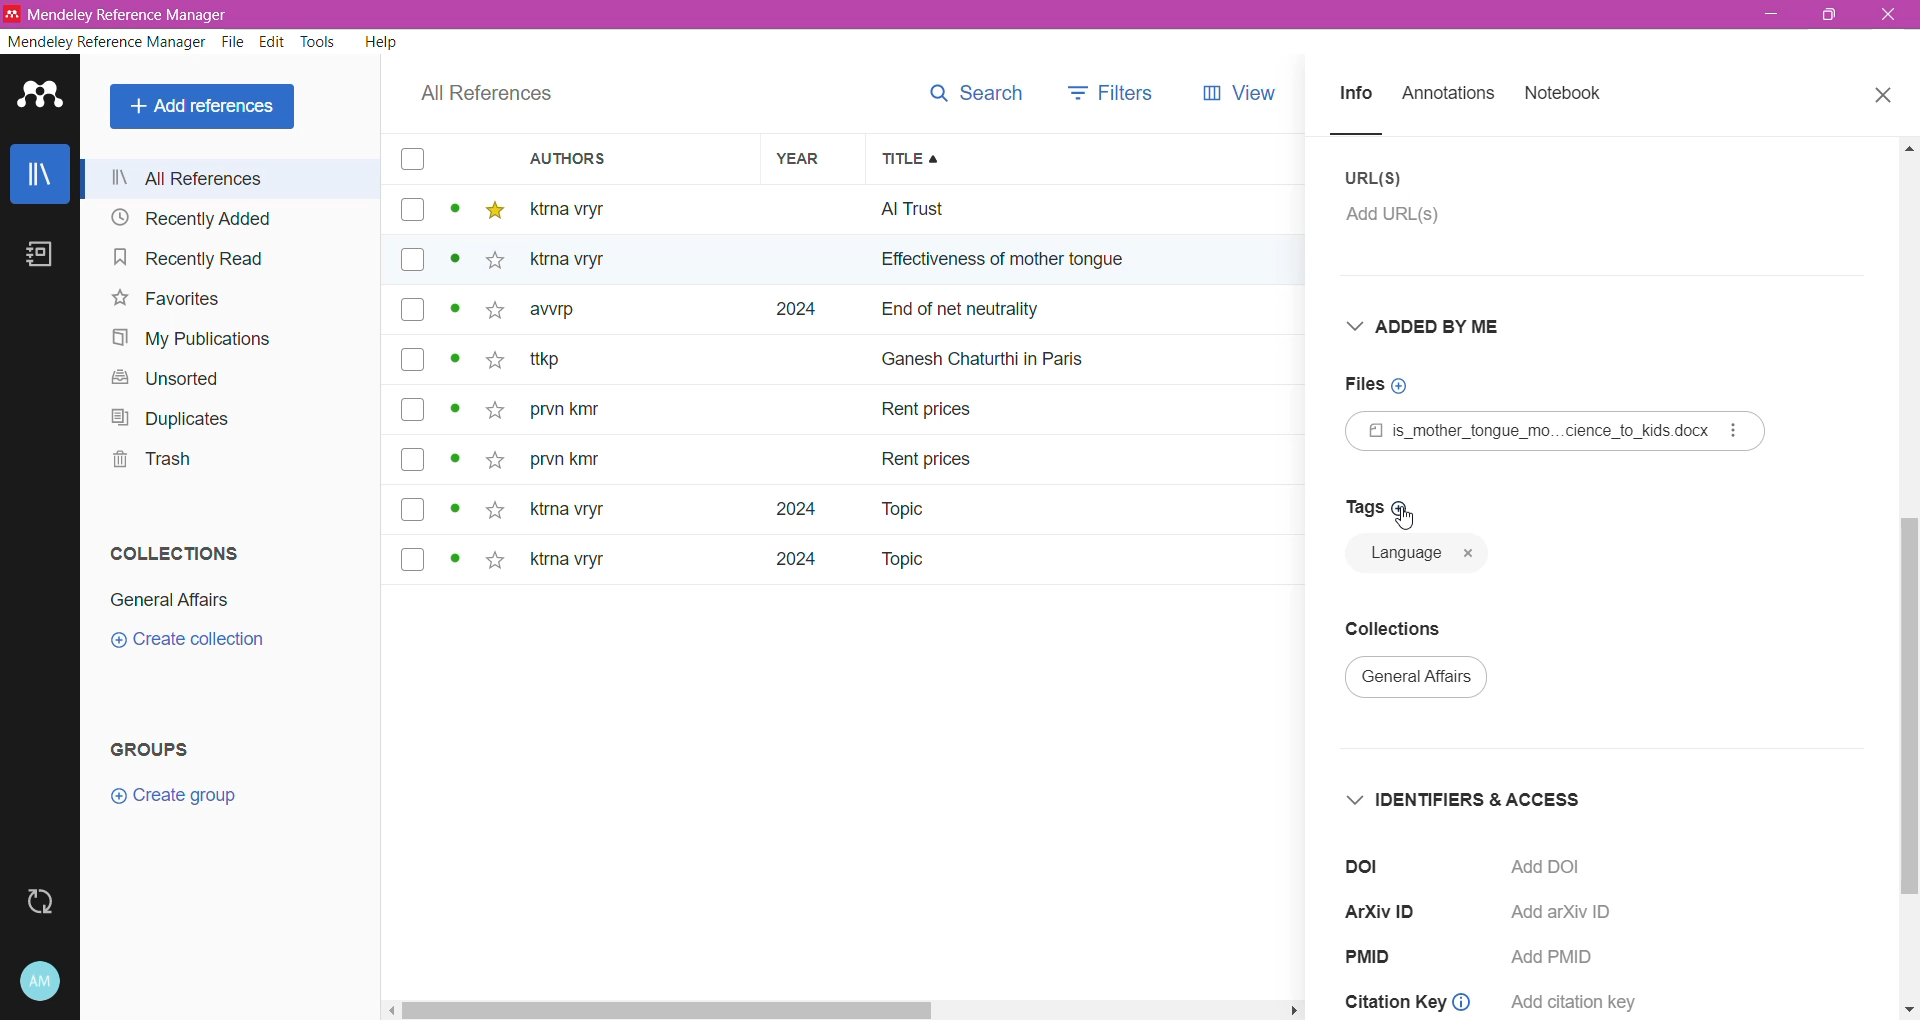  I want to click on Collections, so click(176, 552).